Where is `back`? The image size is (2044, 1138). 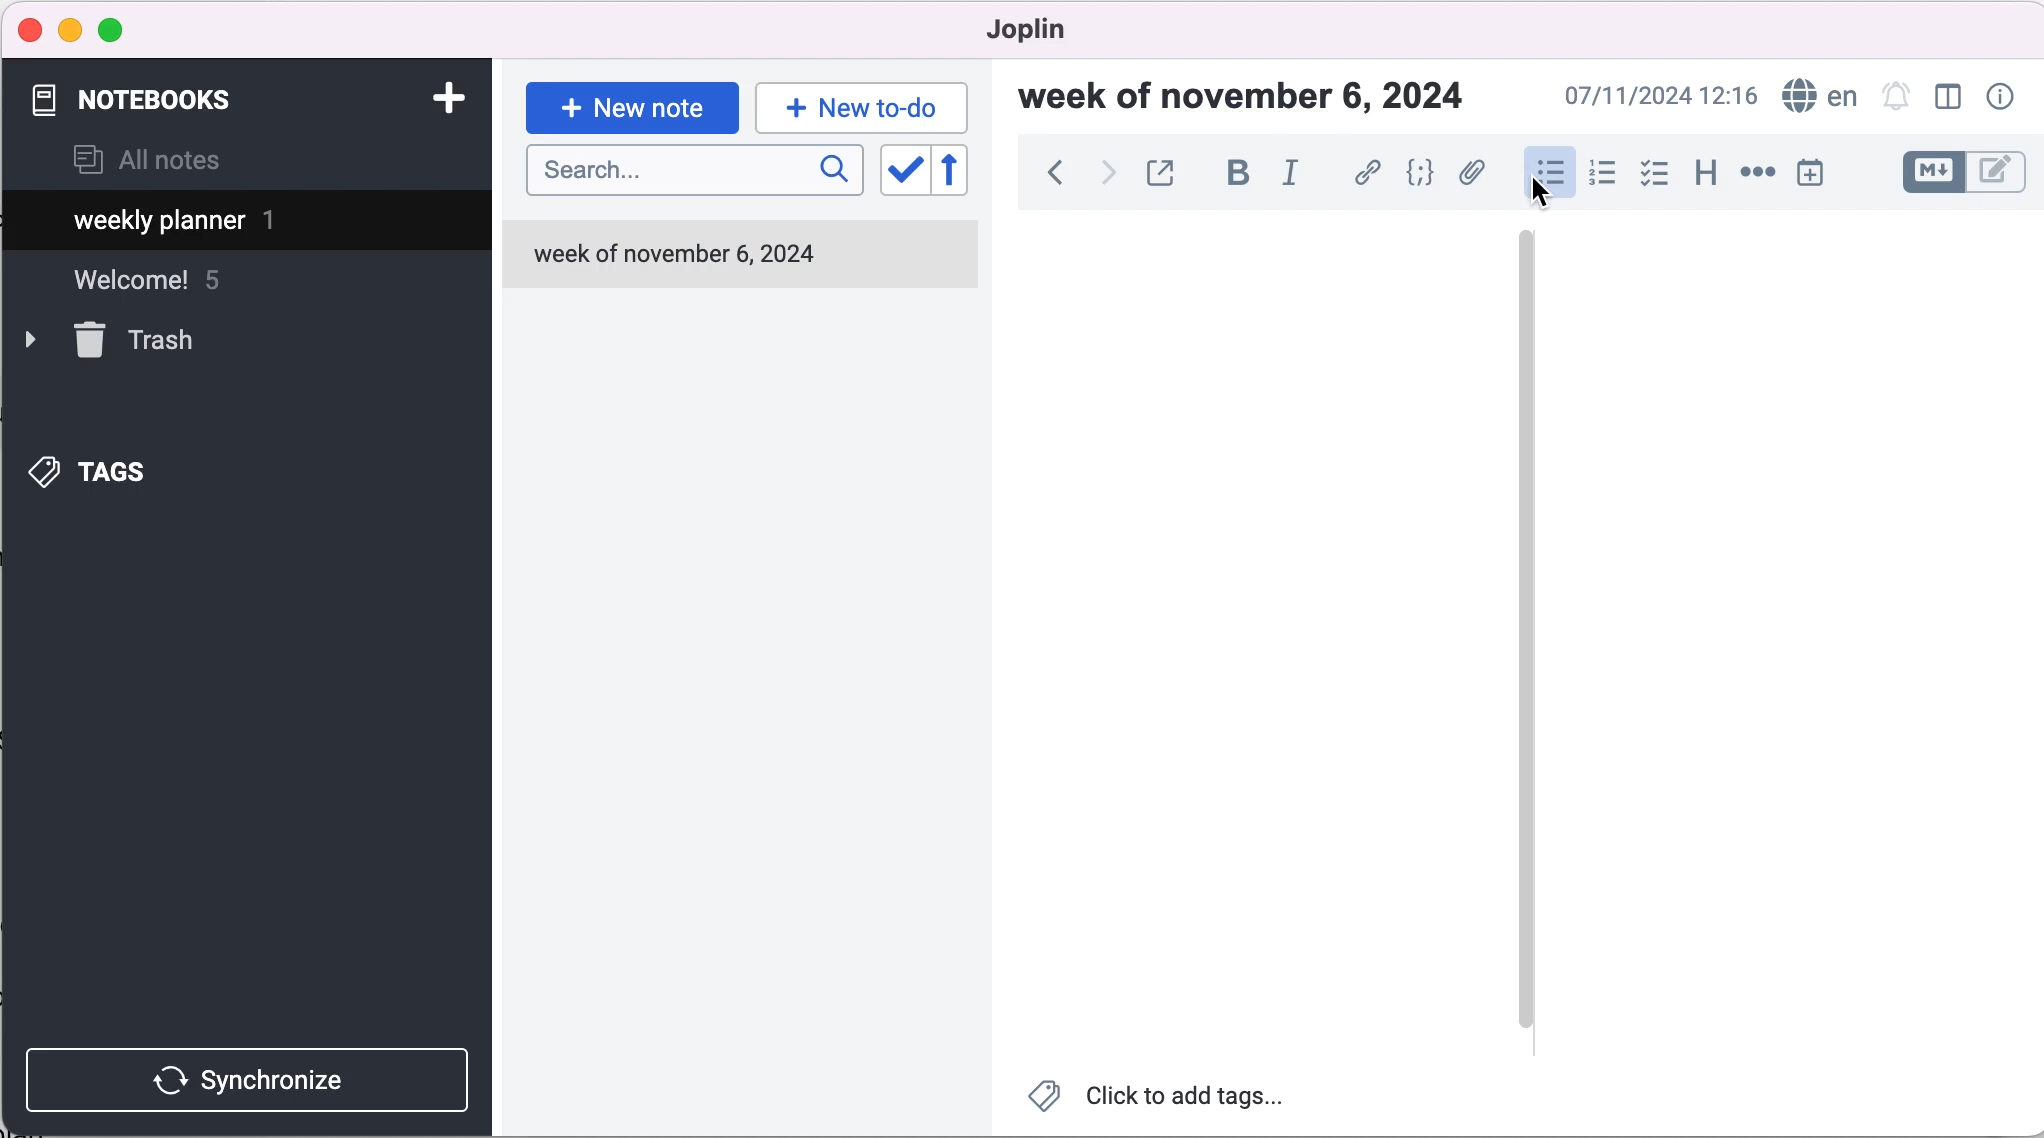
back is located at coordinates (1054, 178).